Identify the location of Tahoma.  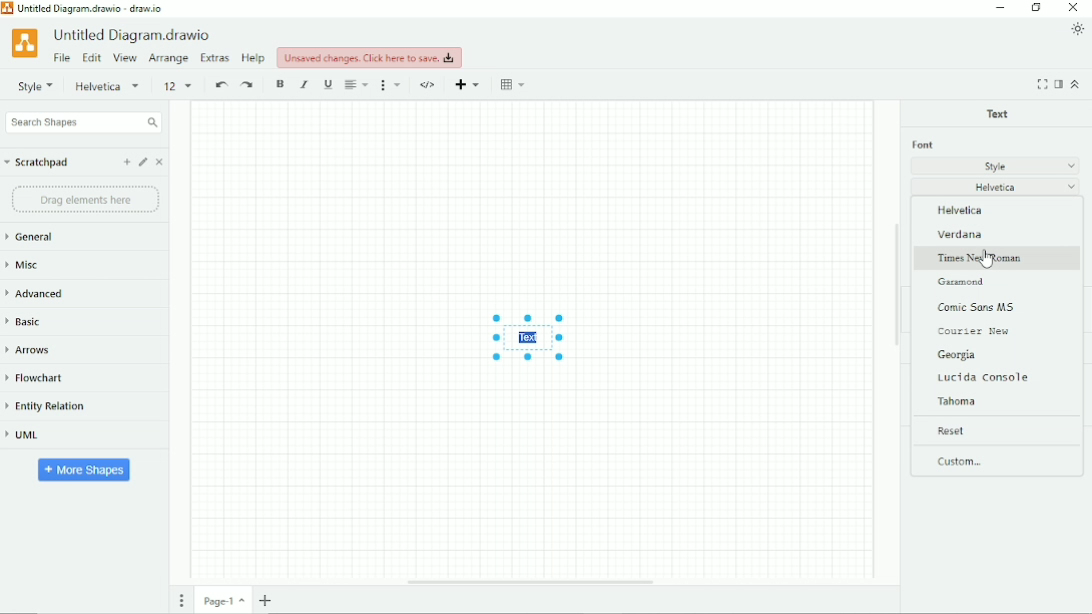
(961, 402).